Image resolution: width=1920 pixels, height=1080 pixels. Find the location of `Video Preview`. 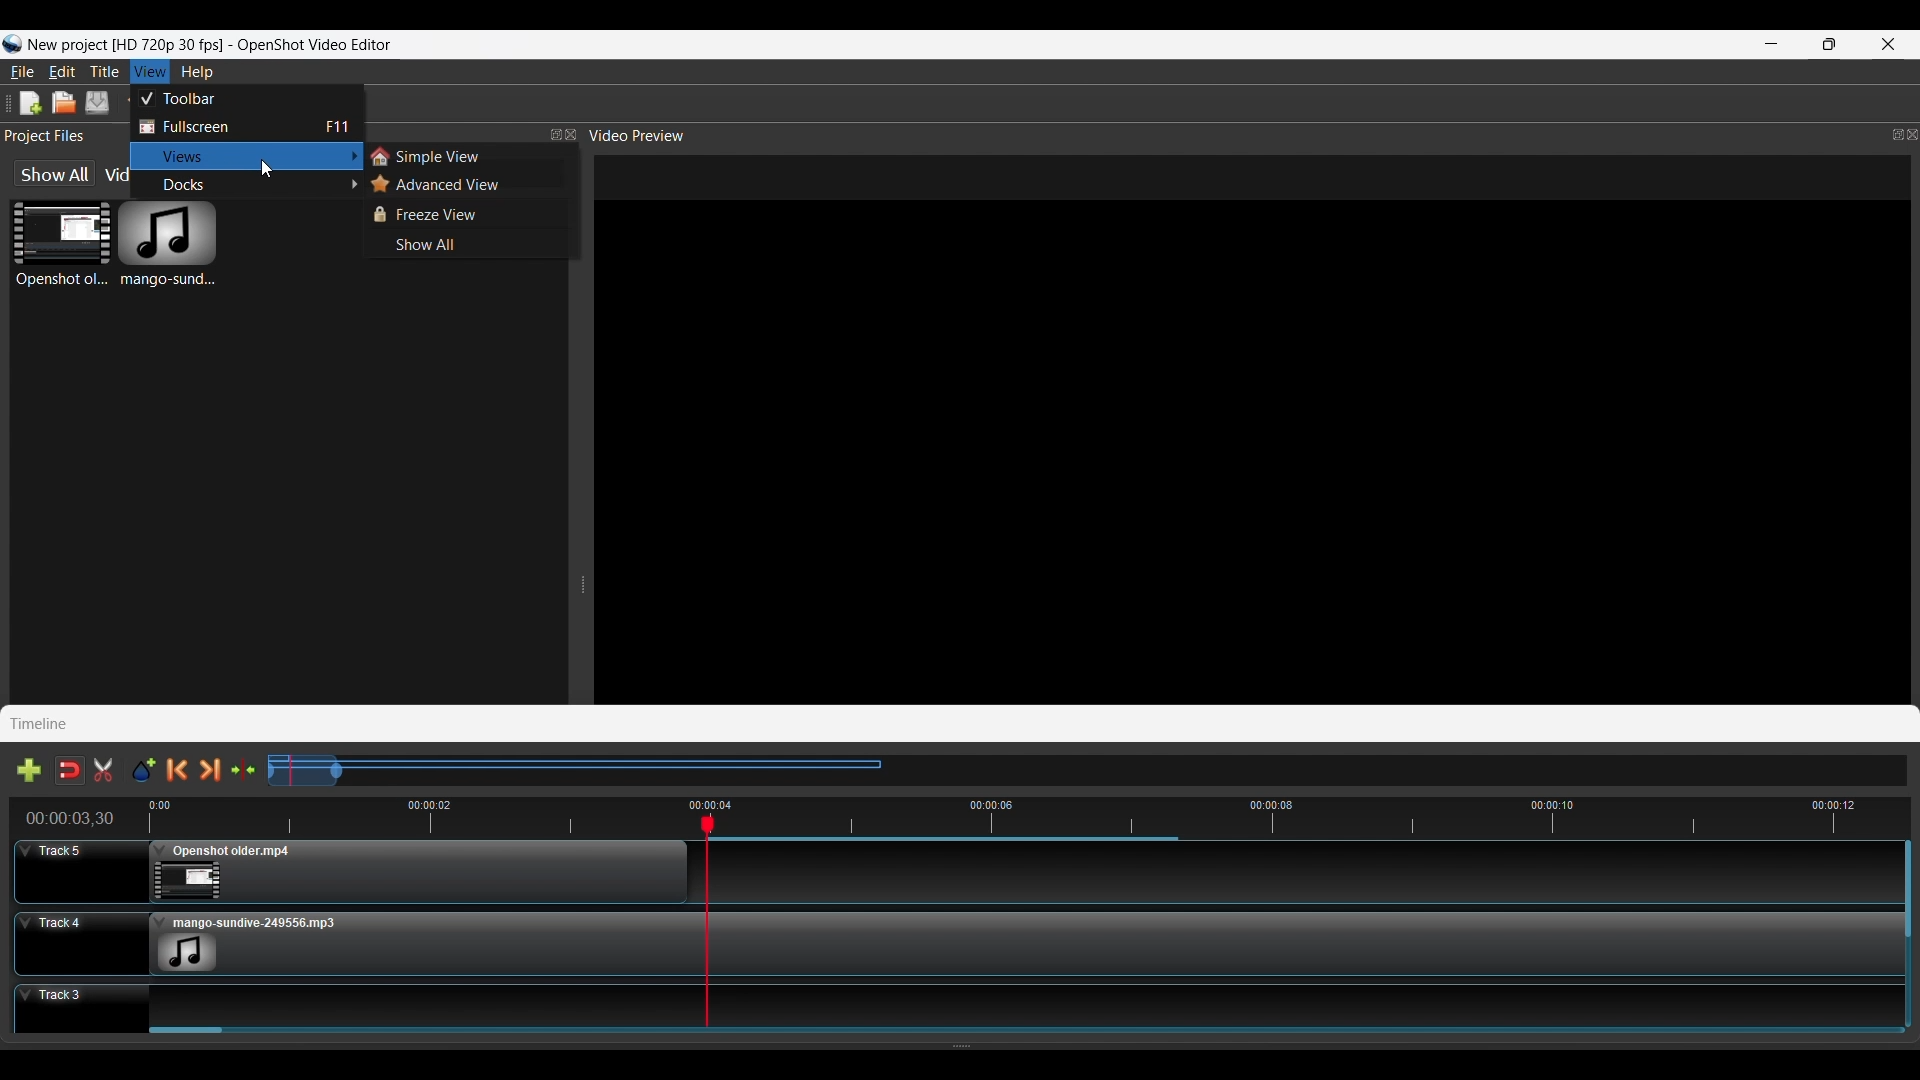

Video Preview is located at coordinates (637, 135).